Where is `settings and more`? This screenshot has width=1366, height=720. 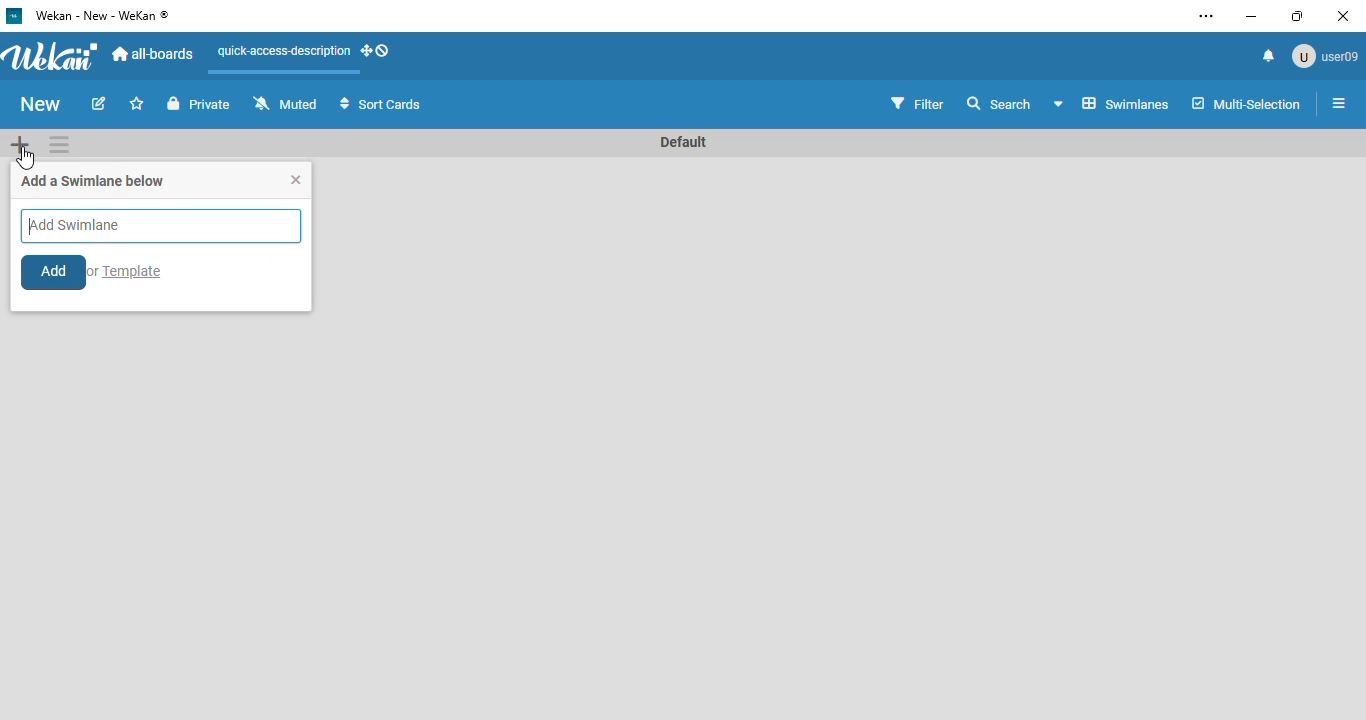
settings and more is located at coordinates (1206, 16).